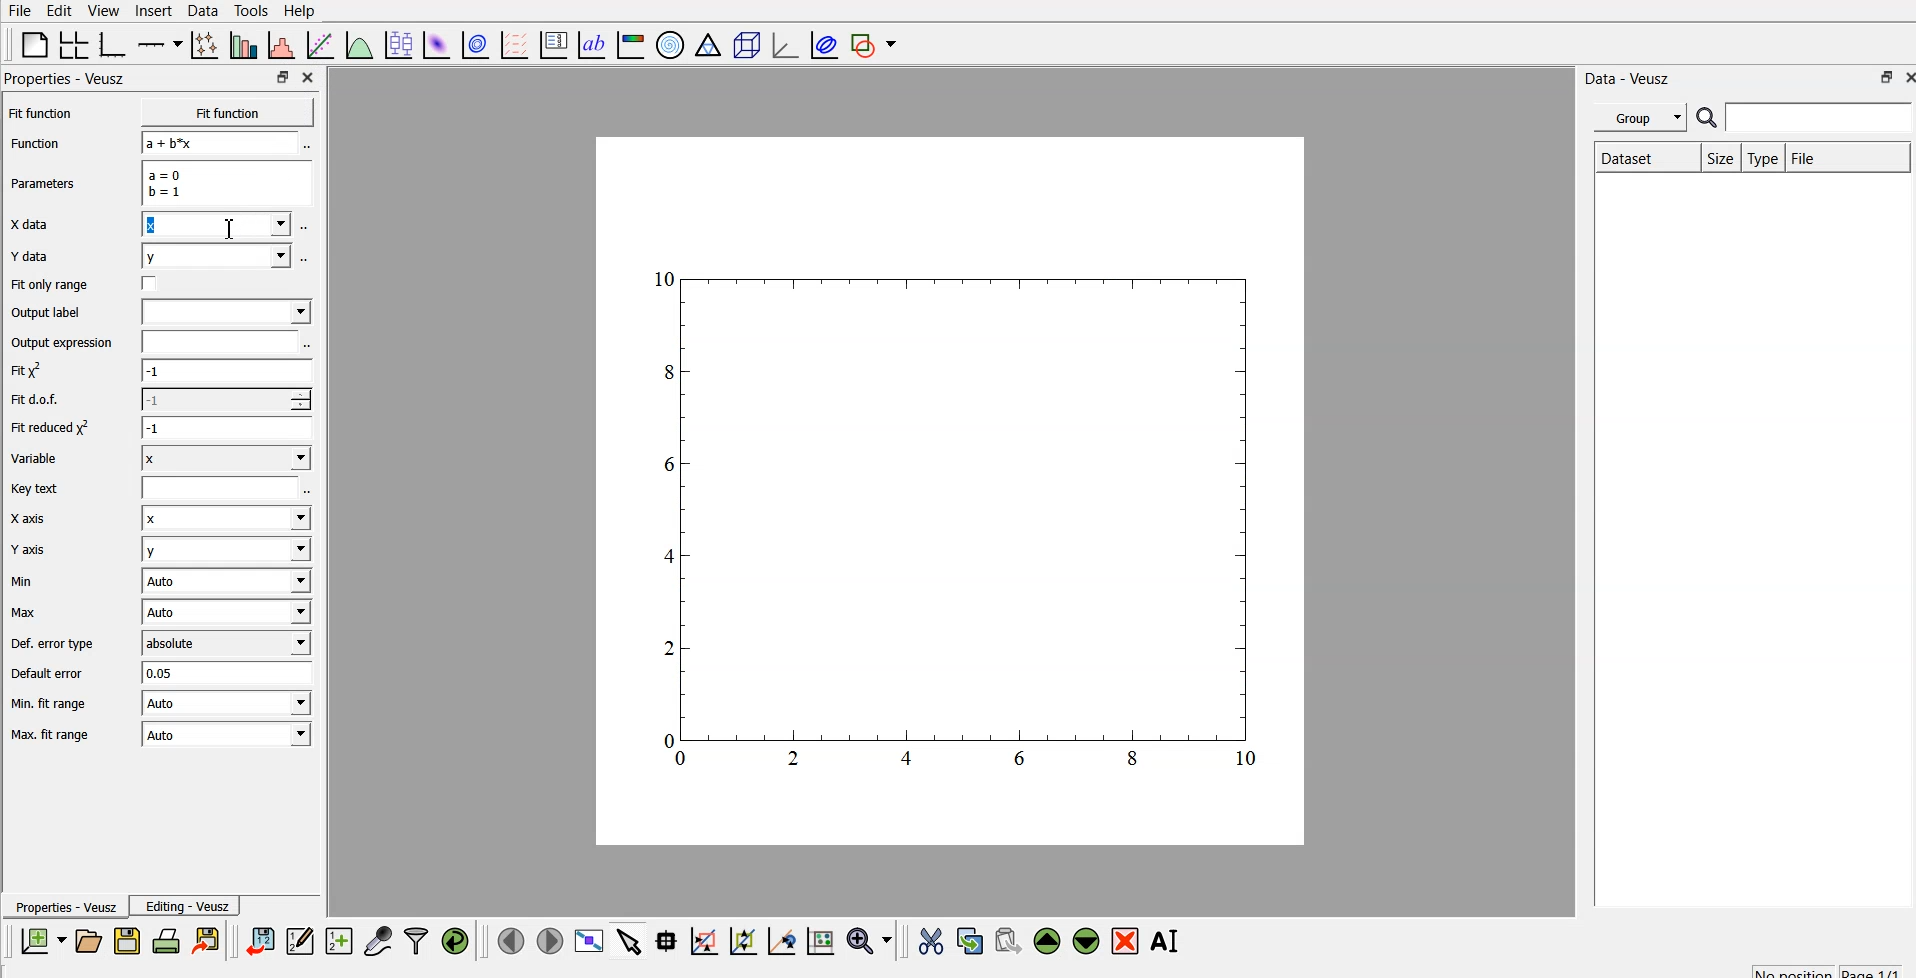 This screenshot has height=978, width=1916. Describe the element at coordinates (549, 943) in the screenshot. I see `next page` at that location.